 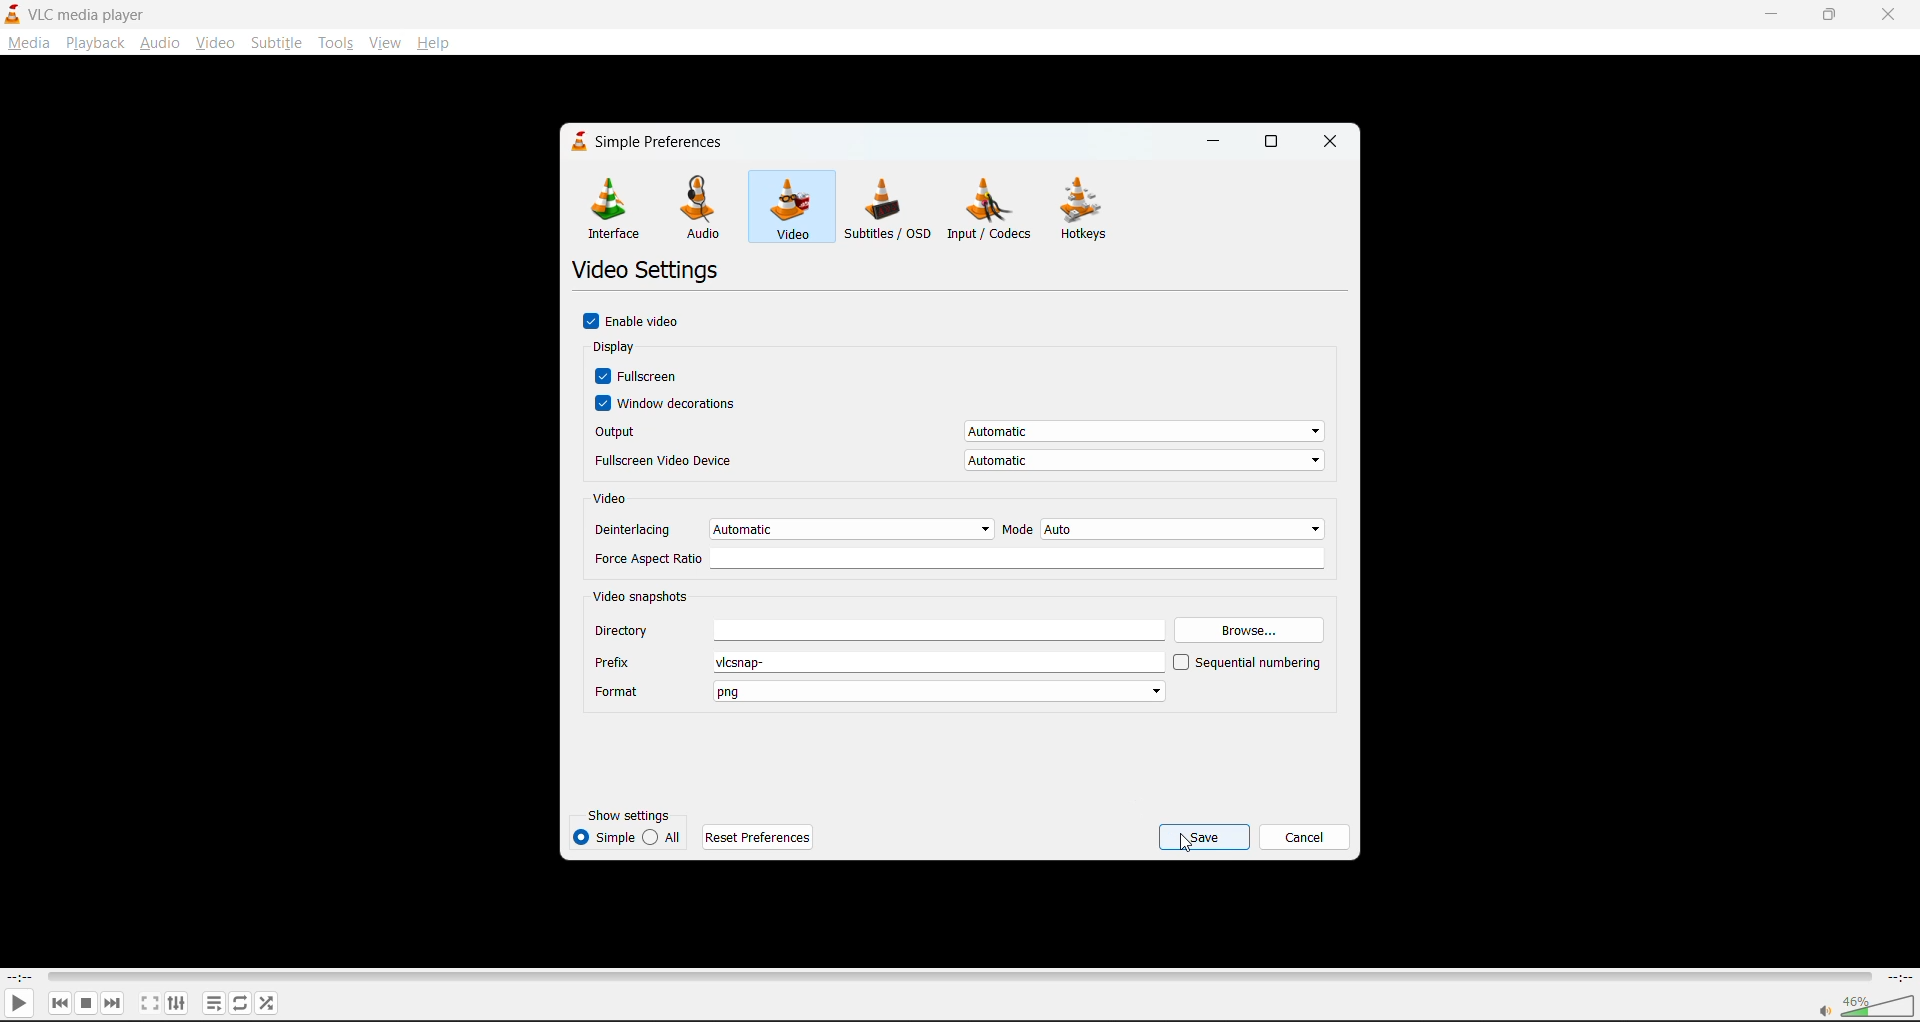 What do you see at coordinates (1253, 627) in the screenshot?
I see `browse` at bounding box center [1253, 627].